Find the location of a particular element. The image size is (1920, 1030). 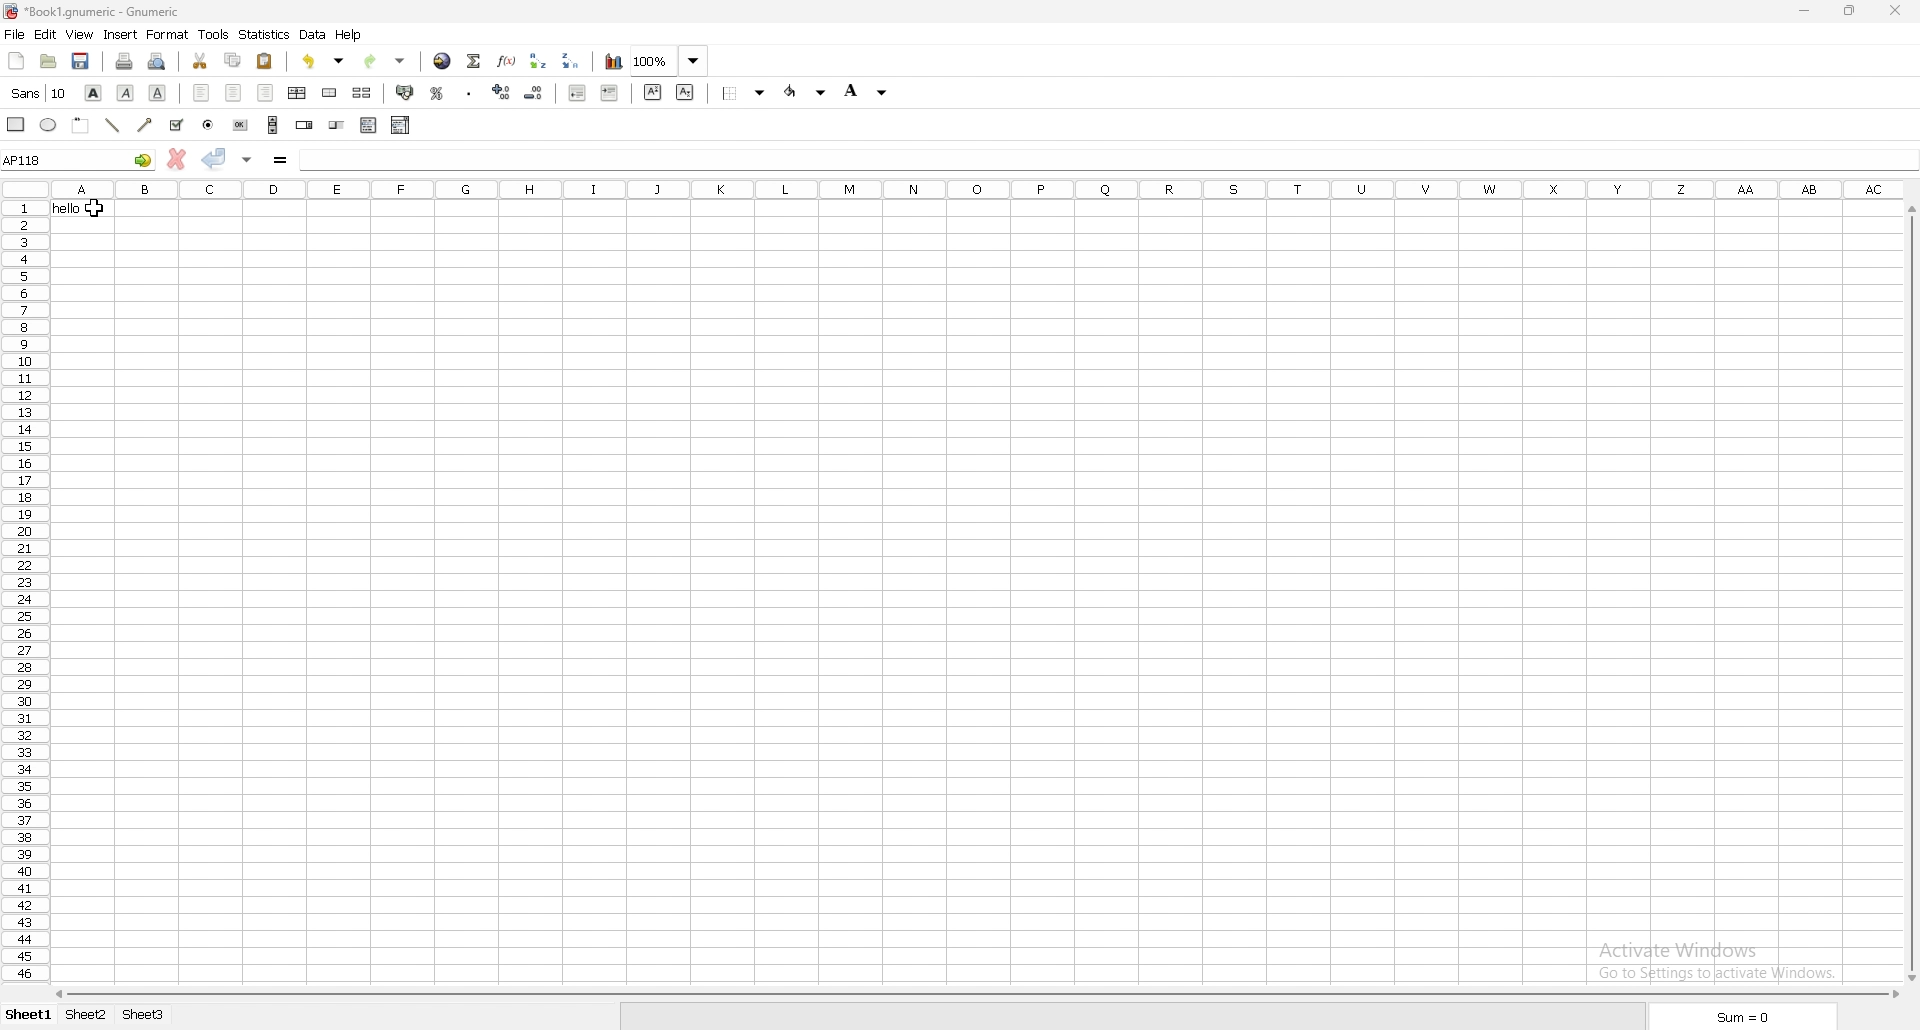

view is located at coordinates (80, 34).